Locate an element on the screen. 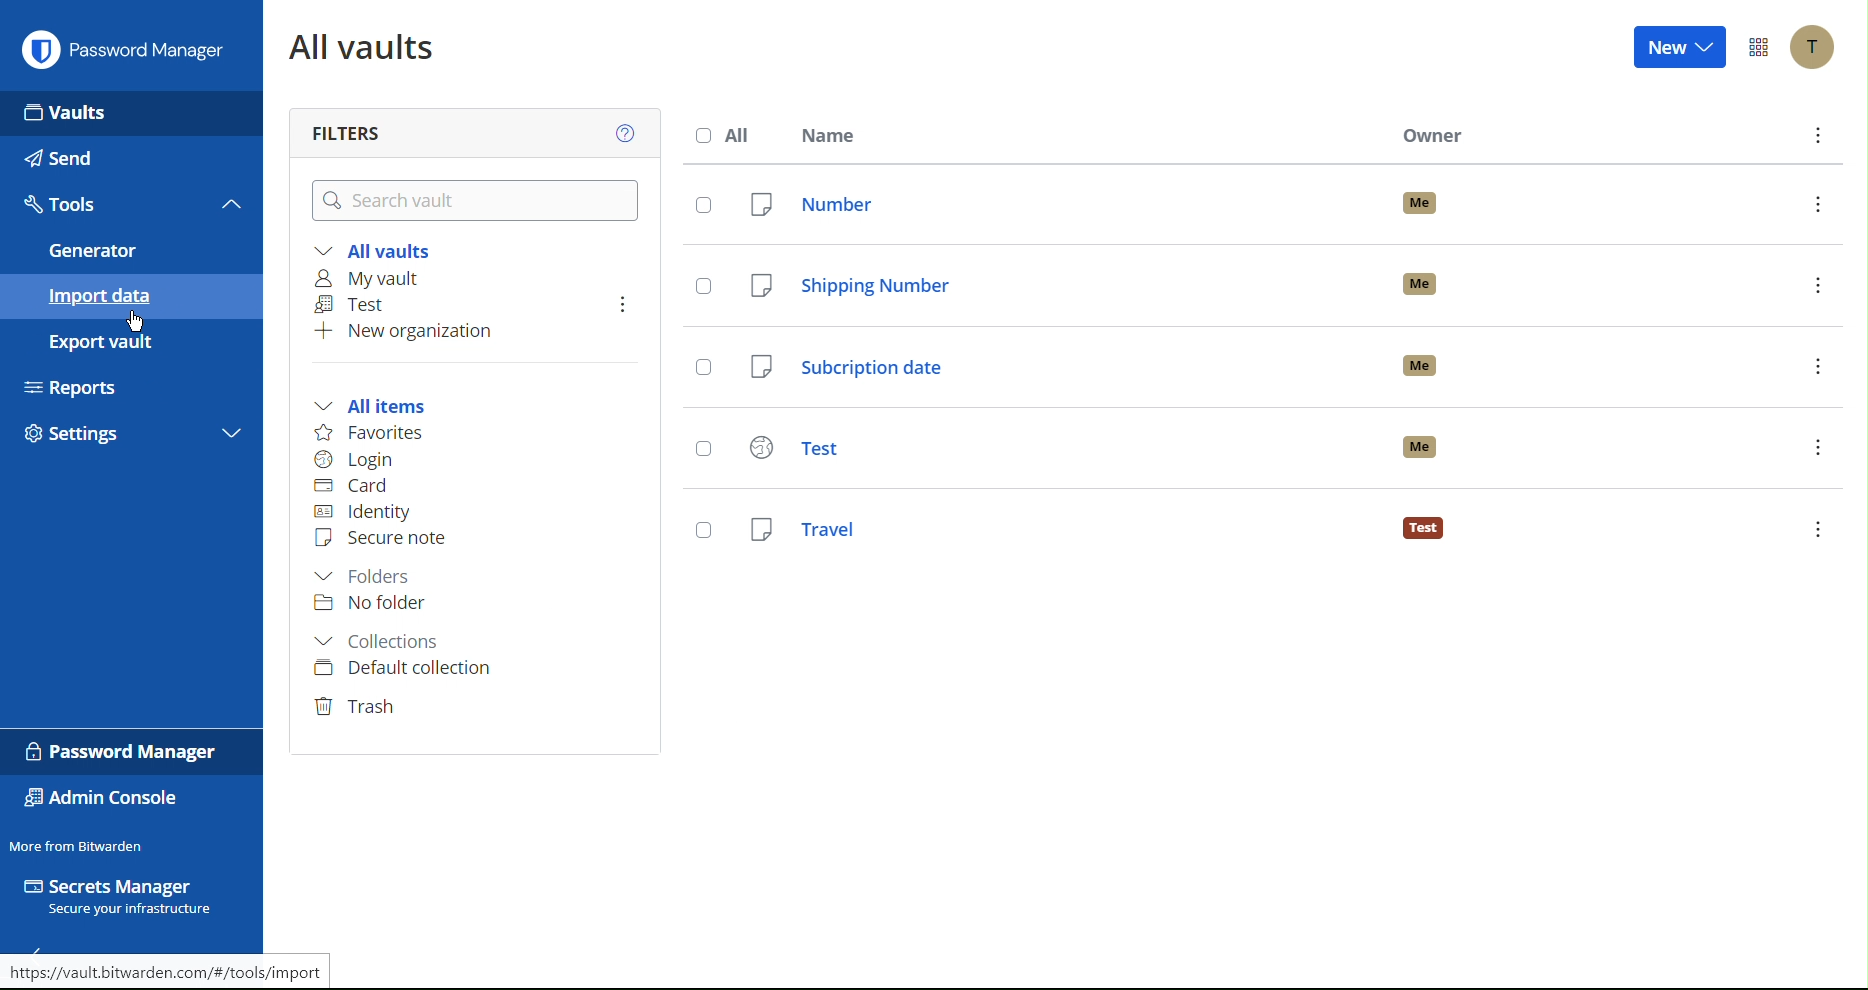 This screenshot has width=1868, height=990. options is located at coordinates (1818, 284).